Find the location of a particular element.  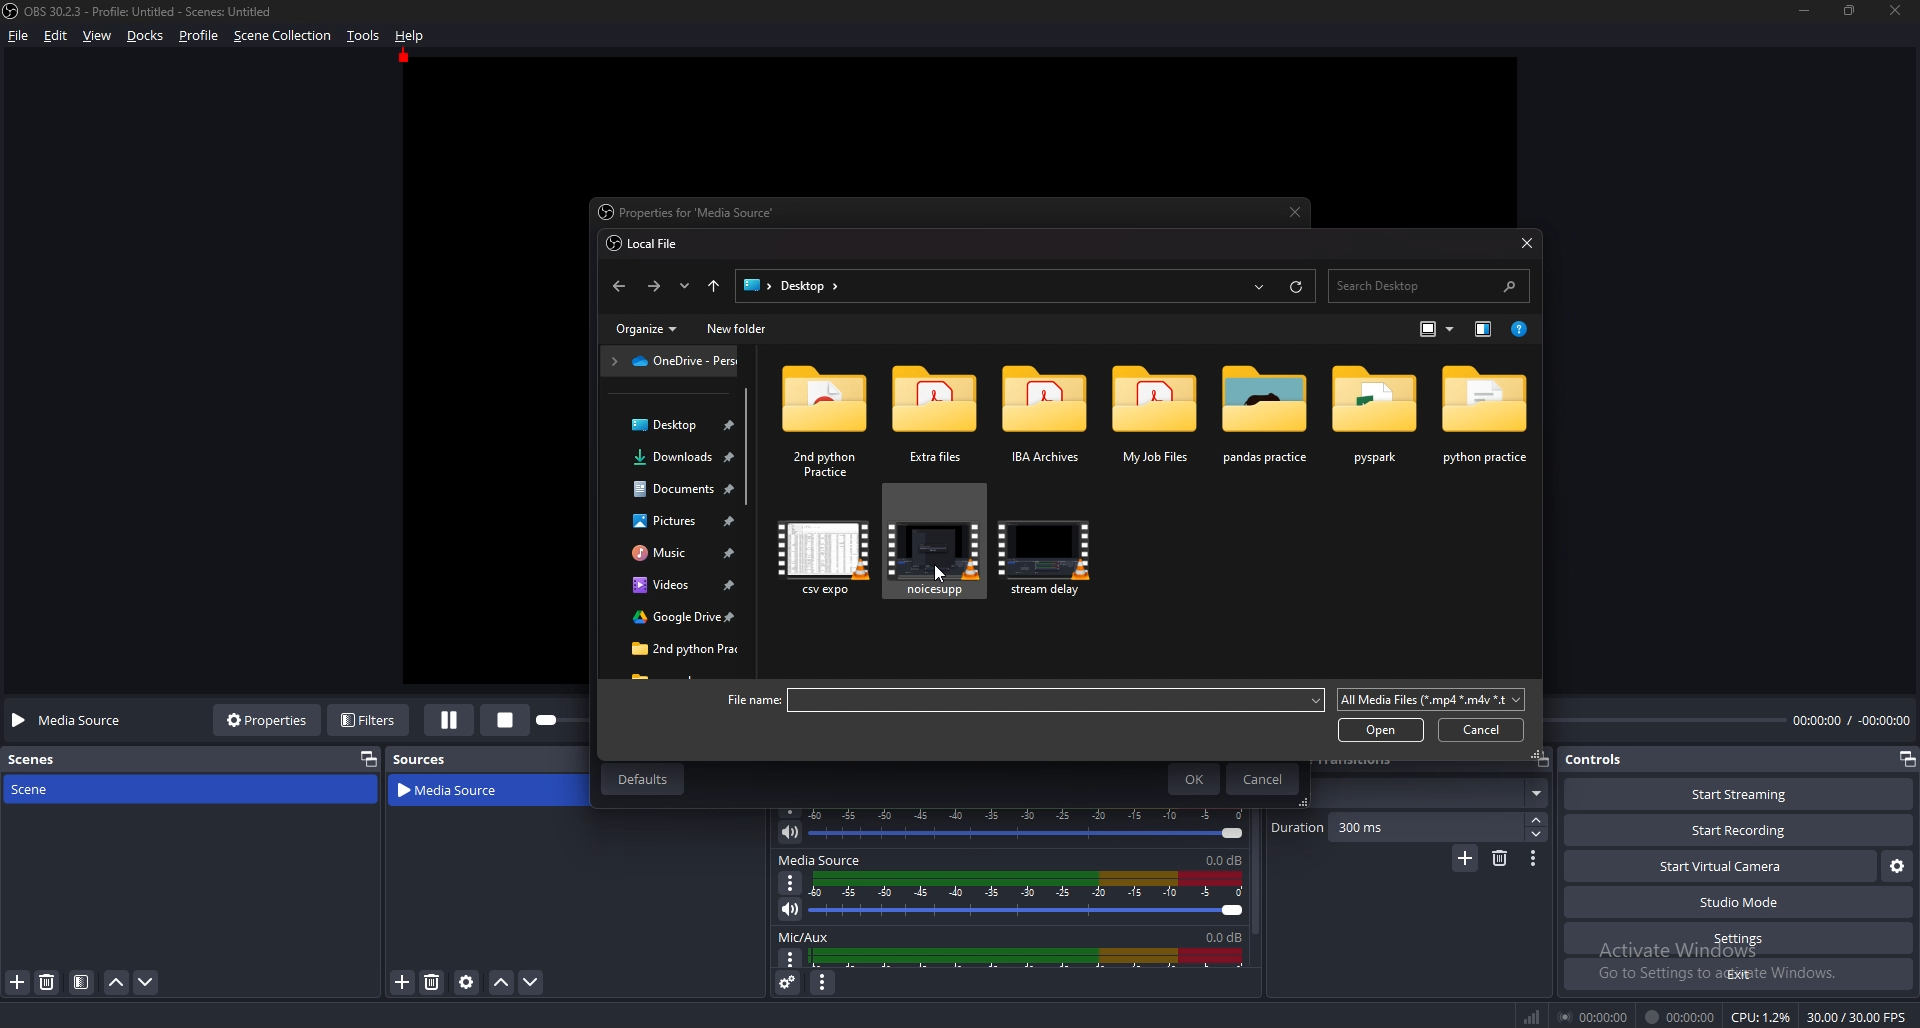

Audio soundbar is located at coordinates (1033, 824).